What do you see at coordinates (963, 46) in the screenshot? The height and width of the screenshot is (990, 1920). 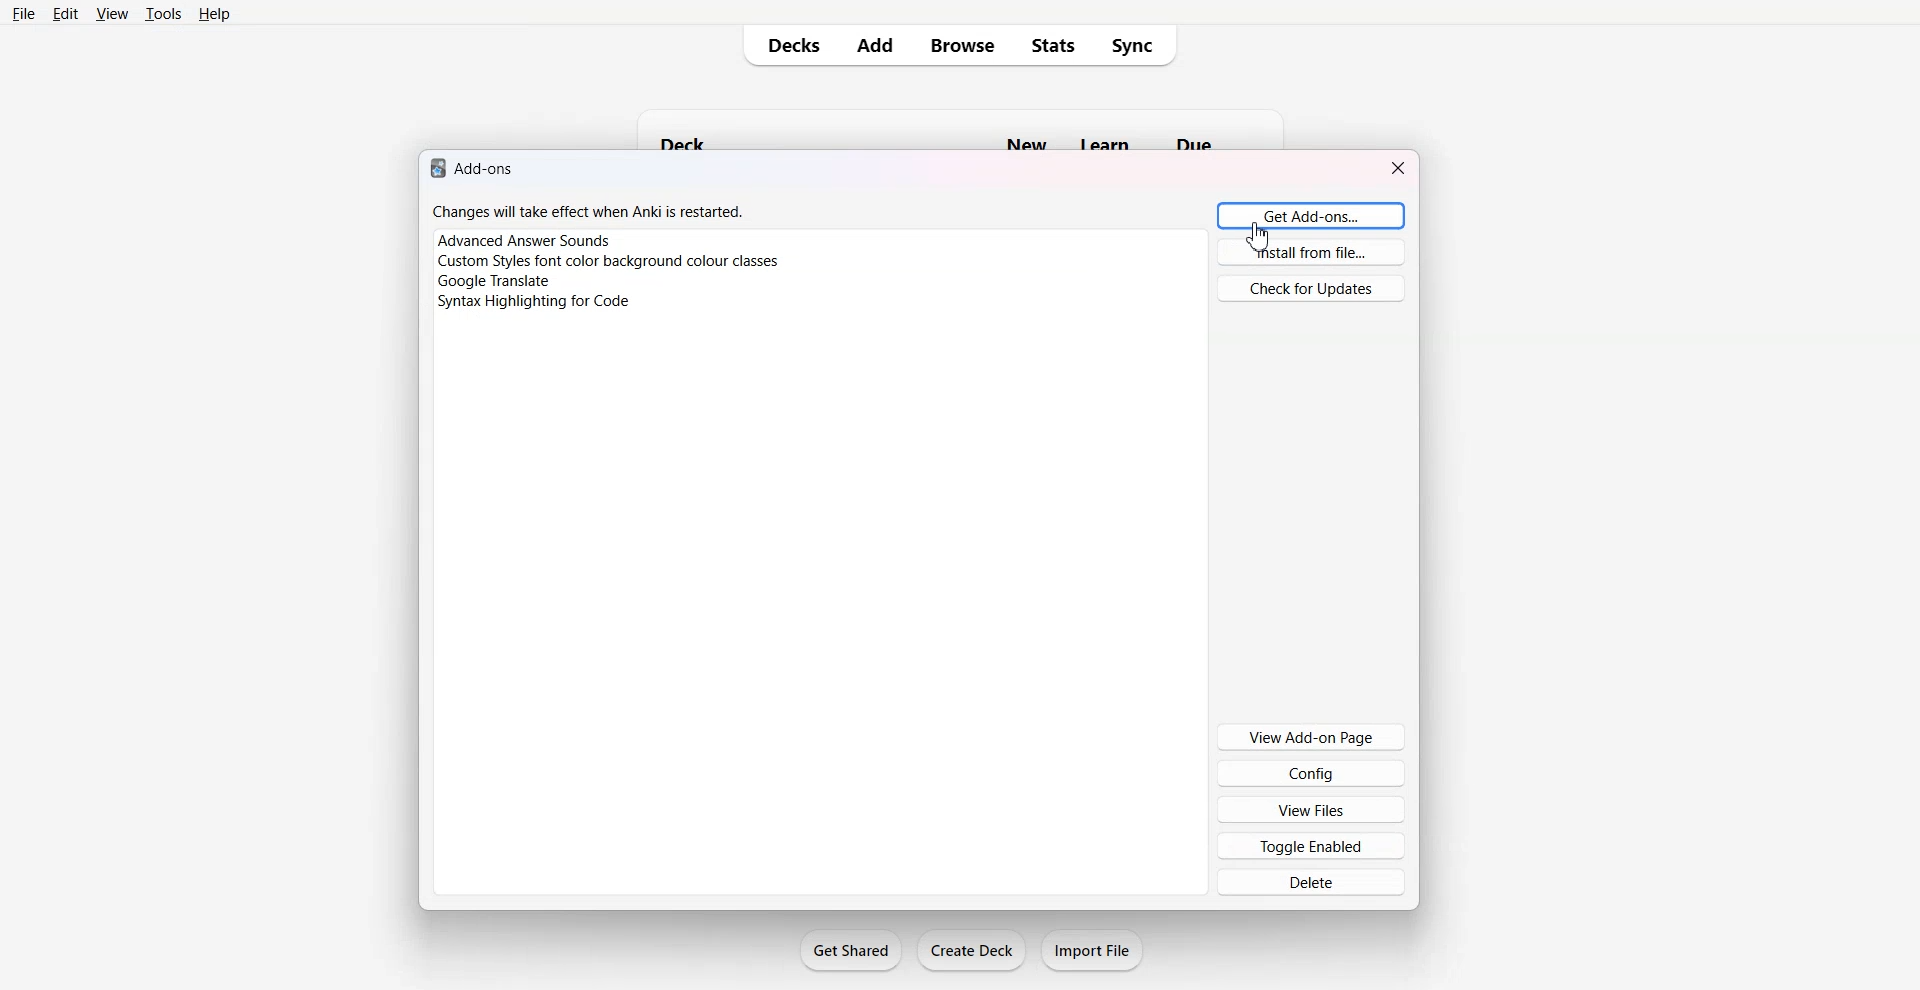 I see `Browse` at bounding box center [963, 46].